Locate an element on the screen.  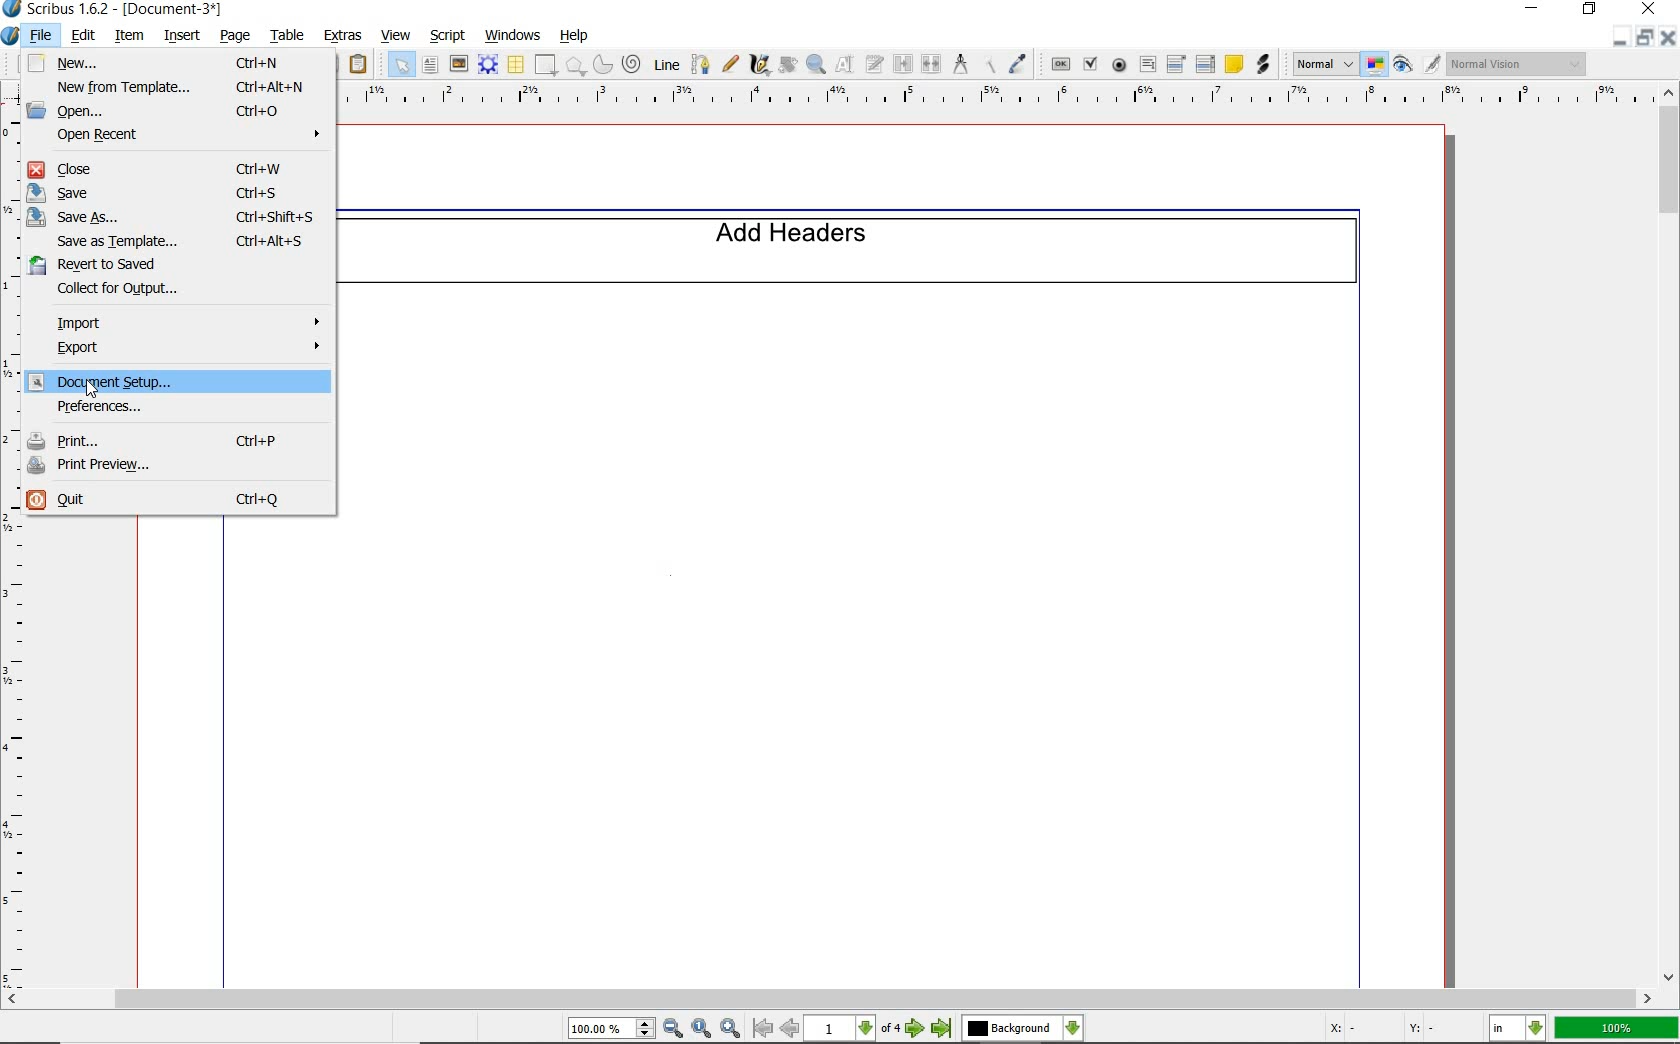
unlink text frames is located at coordinates (930, 63).